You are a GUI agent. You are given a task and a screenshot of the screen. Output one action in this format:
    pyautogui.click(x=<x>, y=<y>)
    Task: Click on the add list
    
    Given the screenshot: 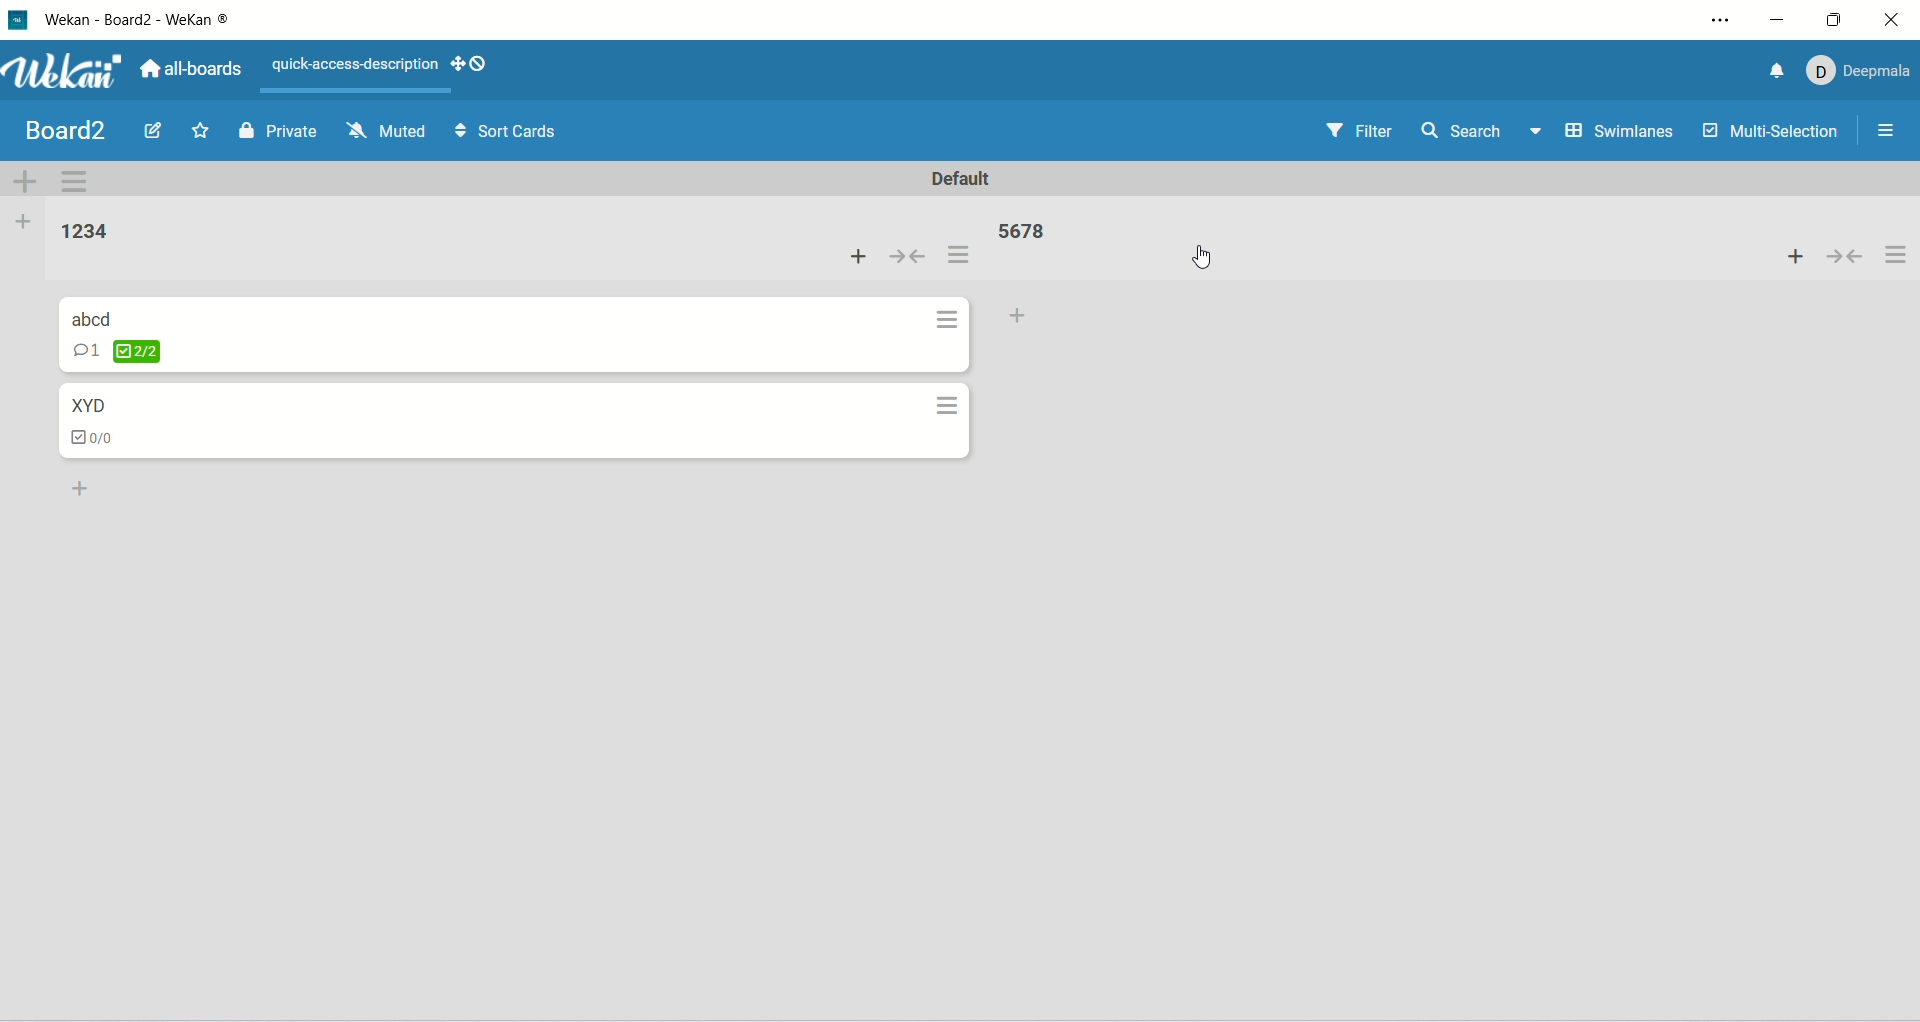 What is the action you would take?
    pyautogui.click(x=26, y=222)
    